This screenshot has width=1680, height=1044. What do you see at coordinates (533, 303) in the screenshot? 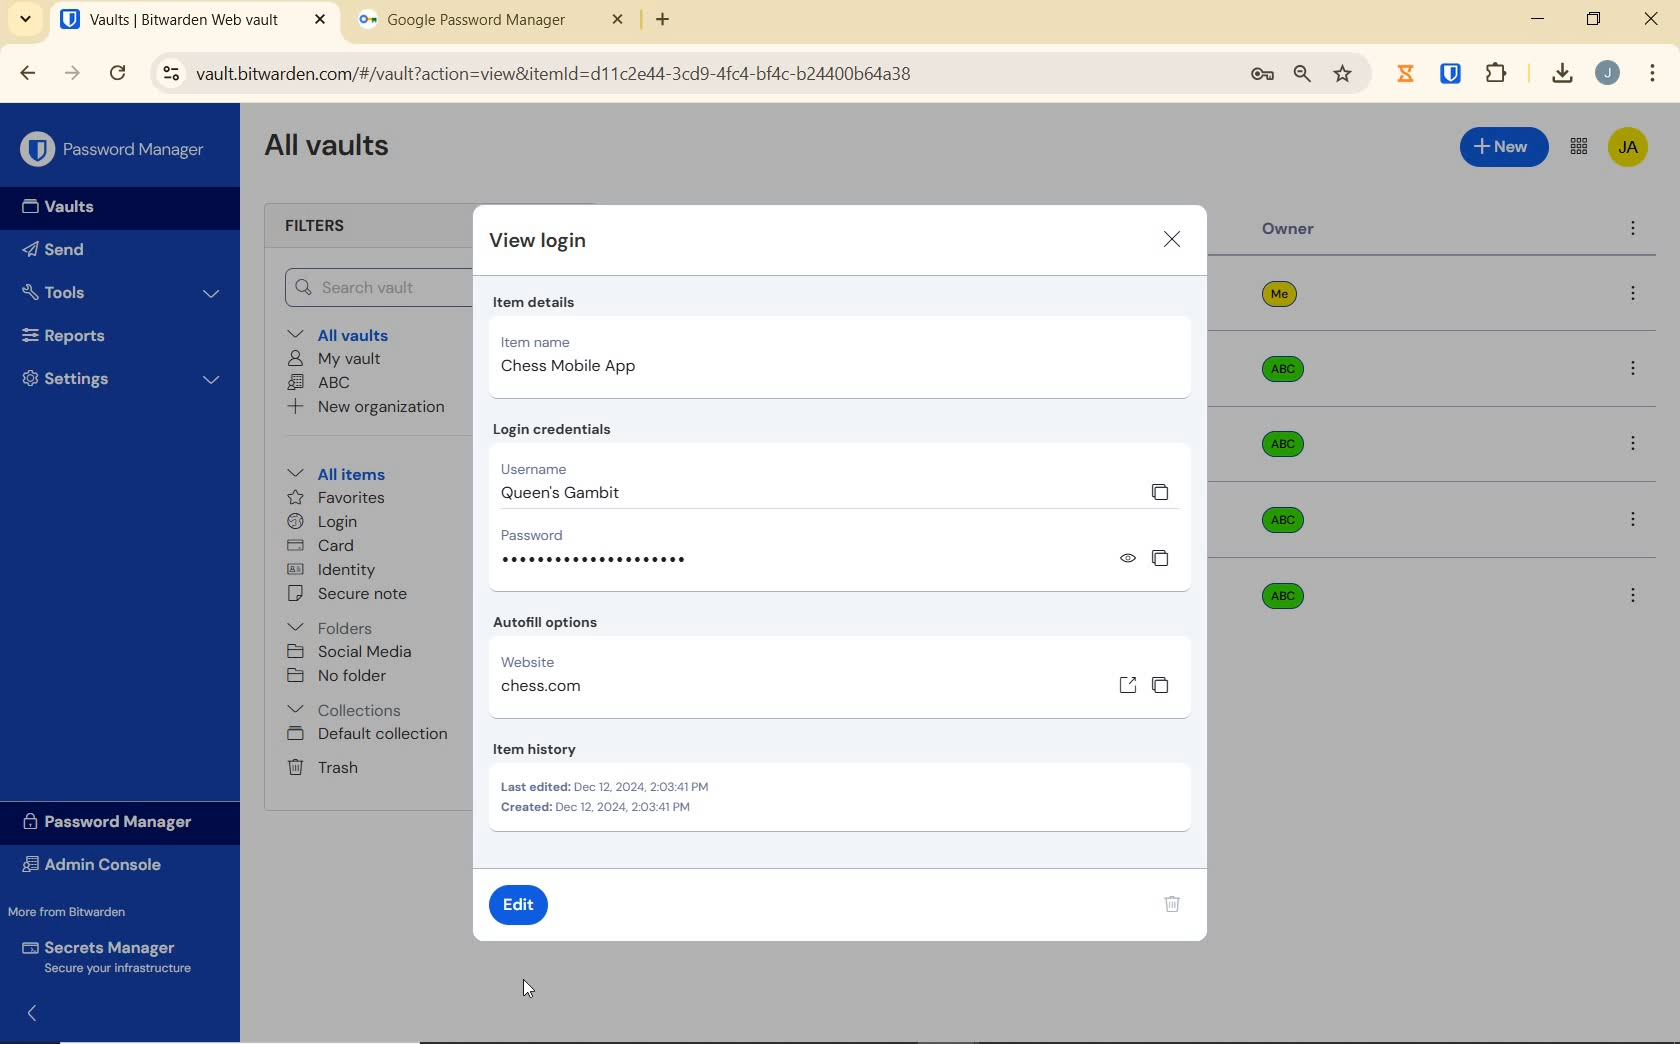
I see `item details` at bounding box center [533, 303].